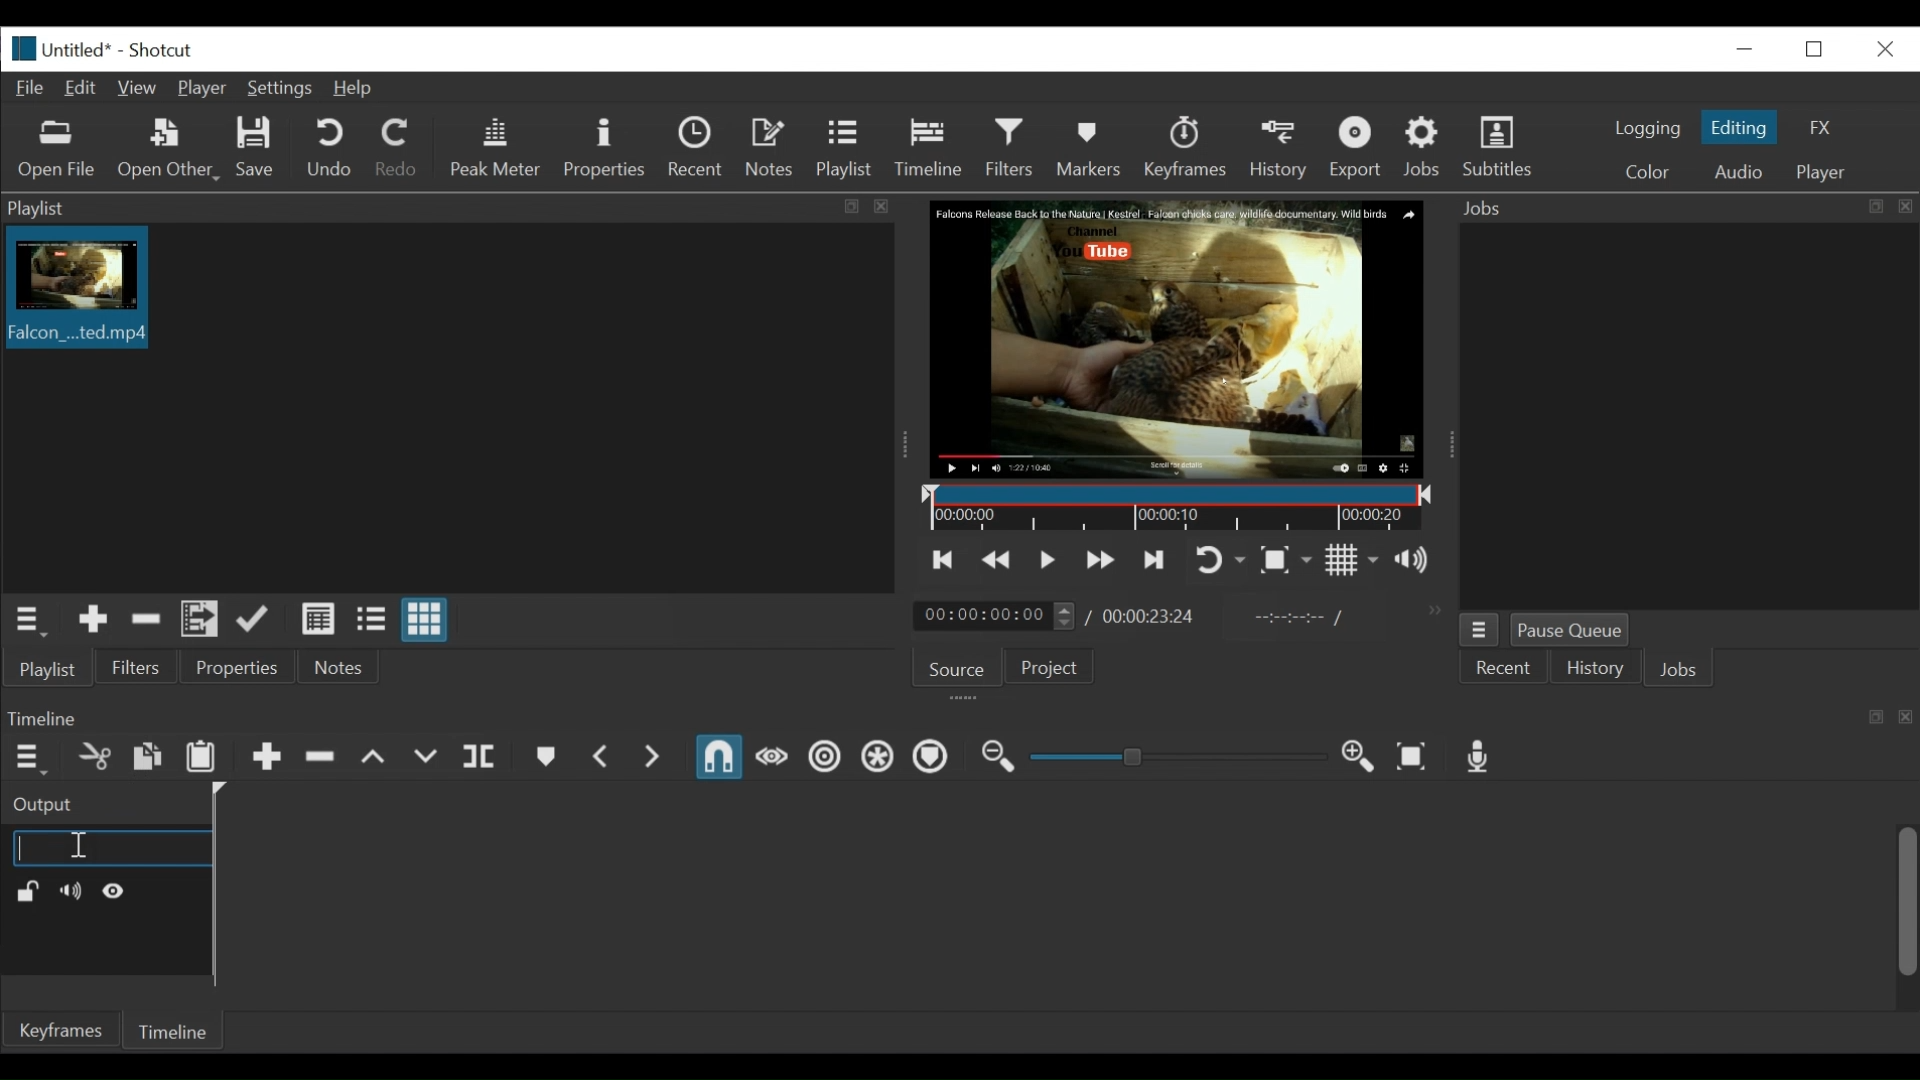 The image size is (1920, 1080). I want to click on Zoom timeline out, so click(995, 757).